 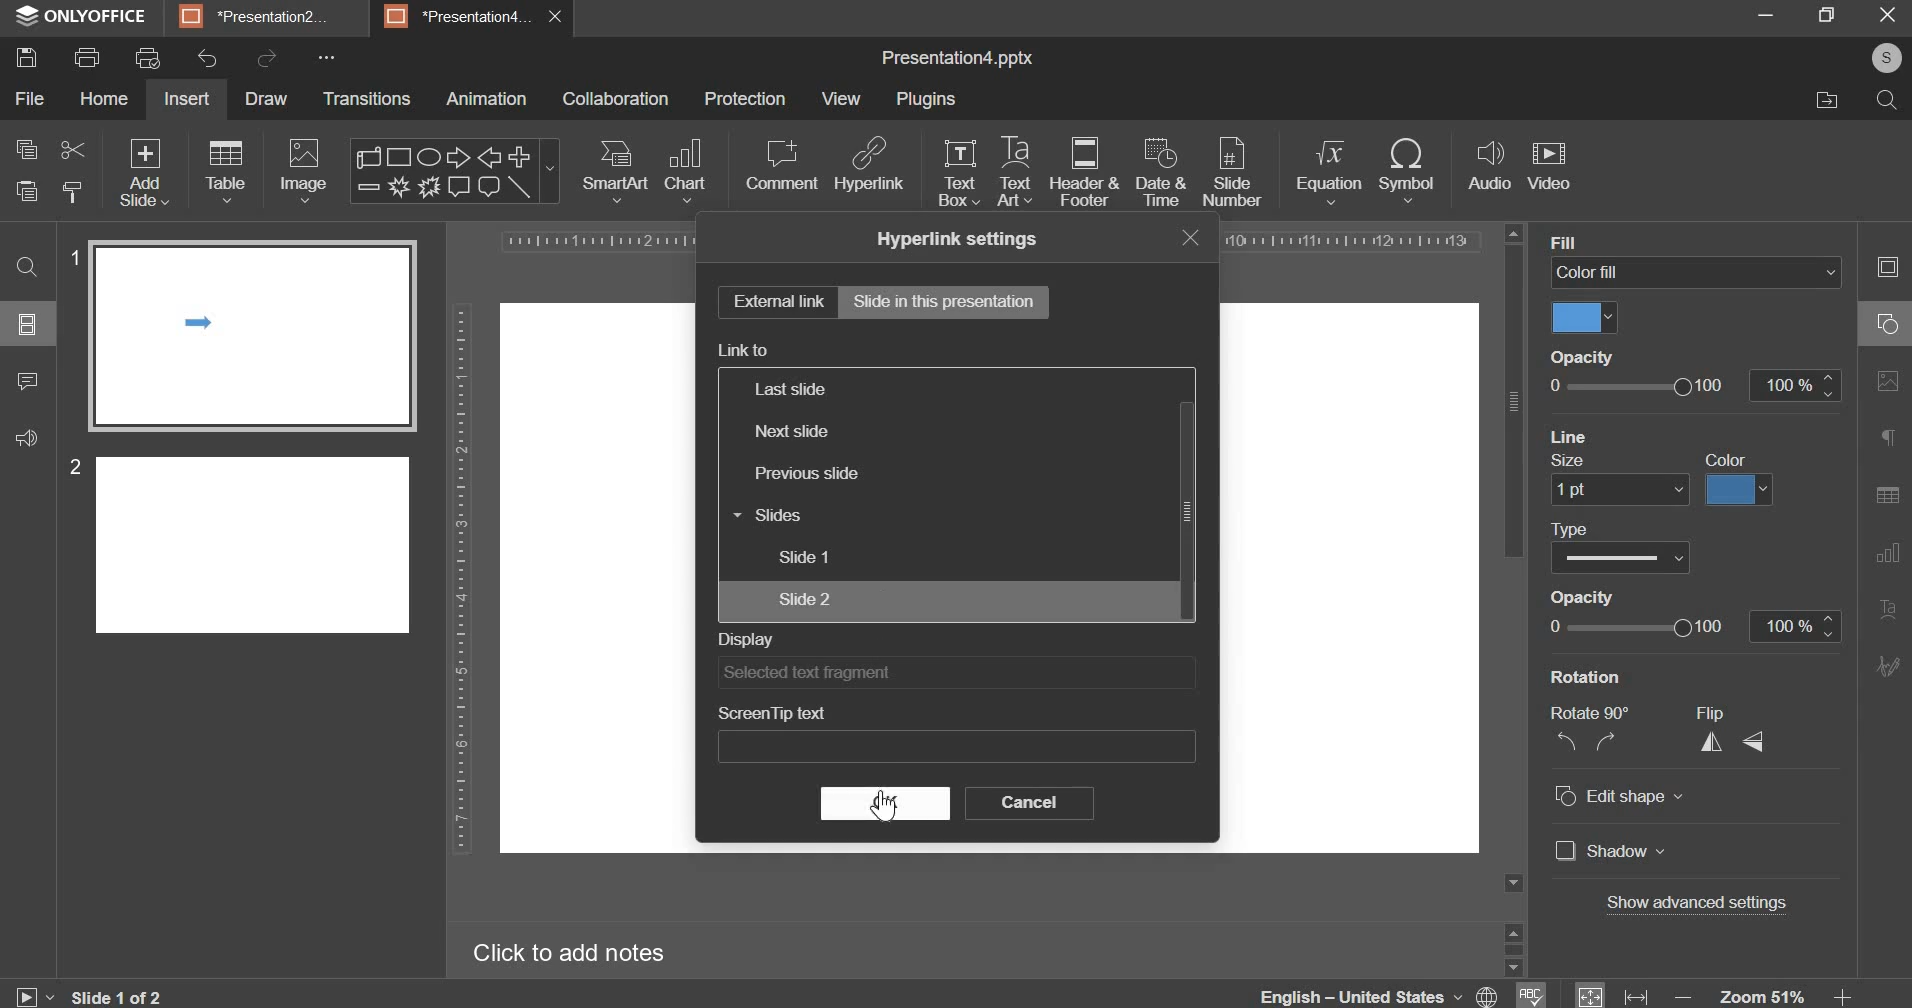 What do you see at coordinates (1628, 601) in the screenshot?
I see `` at bounding box center [1628, 601].